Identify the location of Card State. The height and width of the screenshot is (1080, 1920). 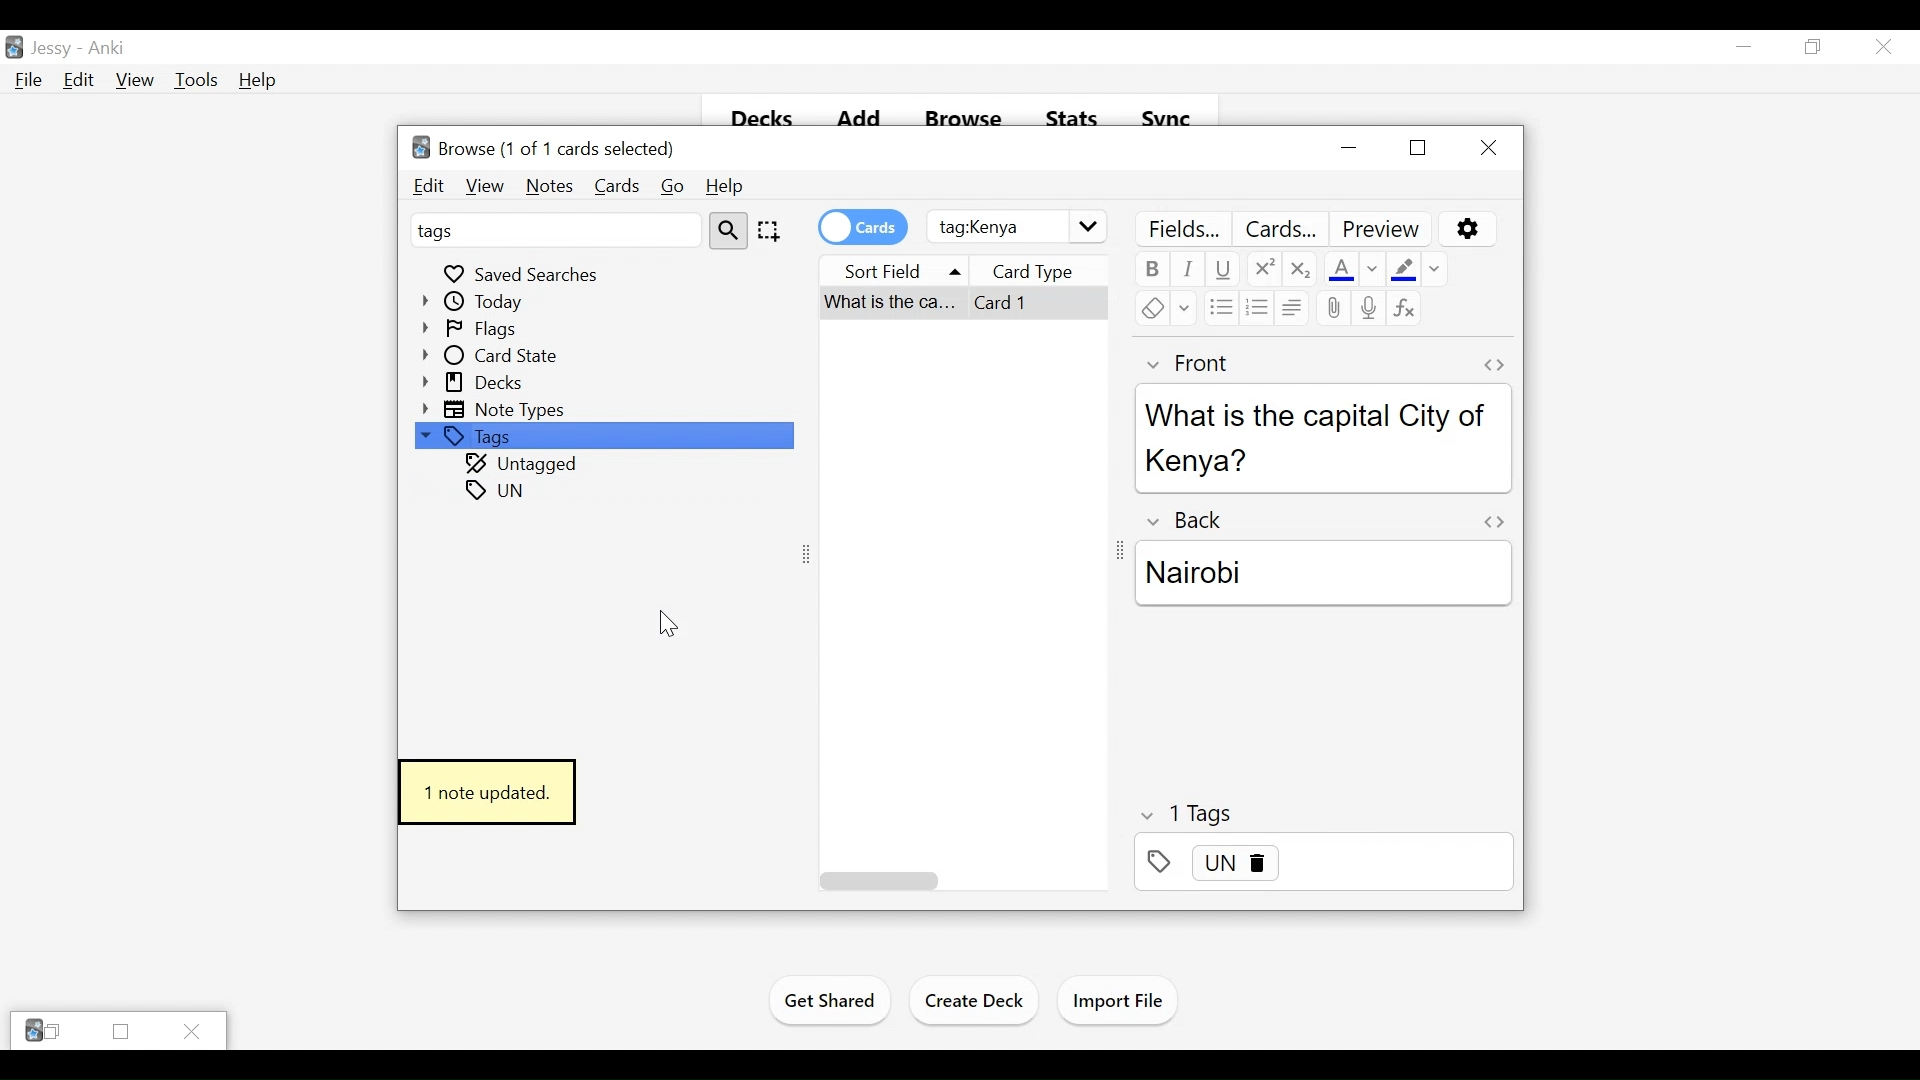
(496, 356).